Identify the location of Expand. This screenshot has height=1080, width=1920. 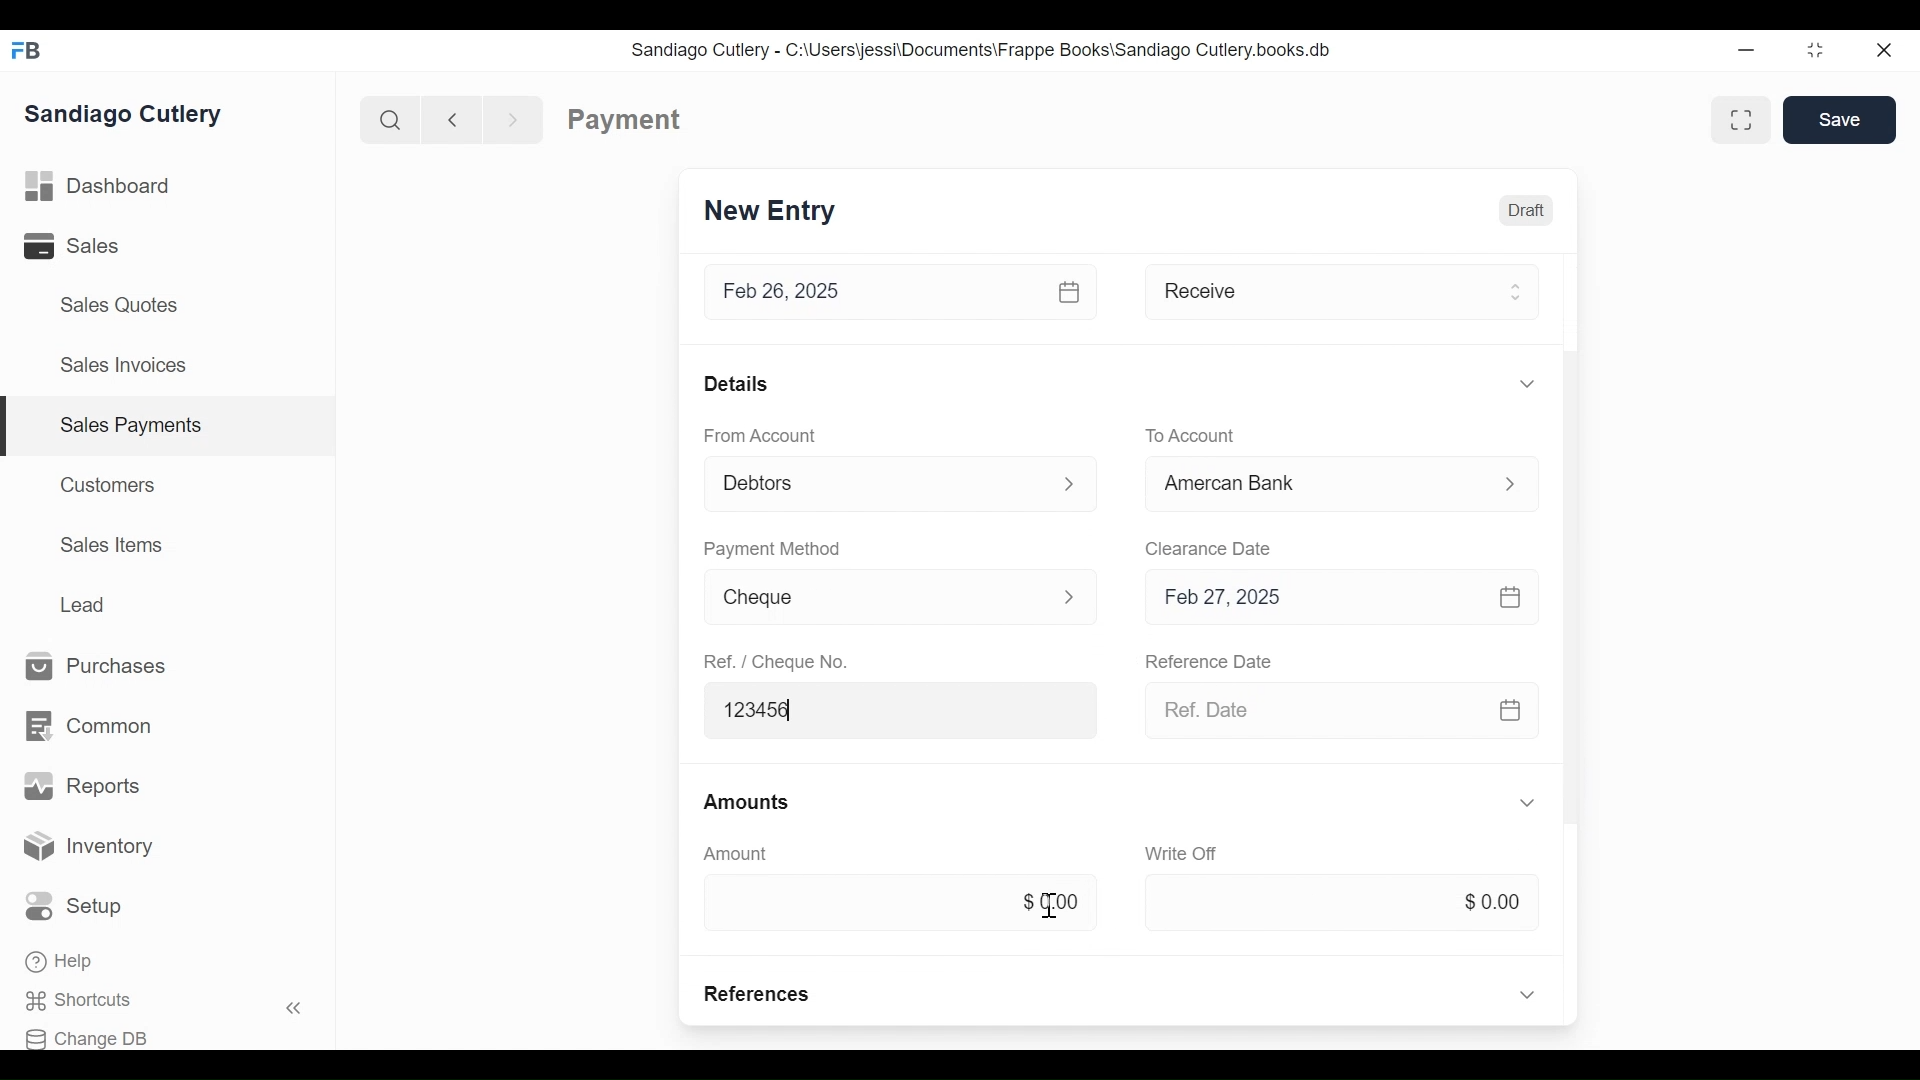
(1071, 485).